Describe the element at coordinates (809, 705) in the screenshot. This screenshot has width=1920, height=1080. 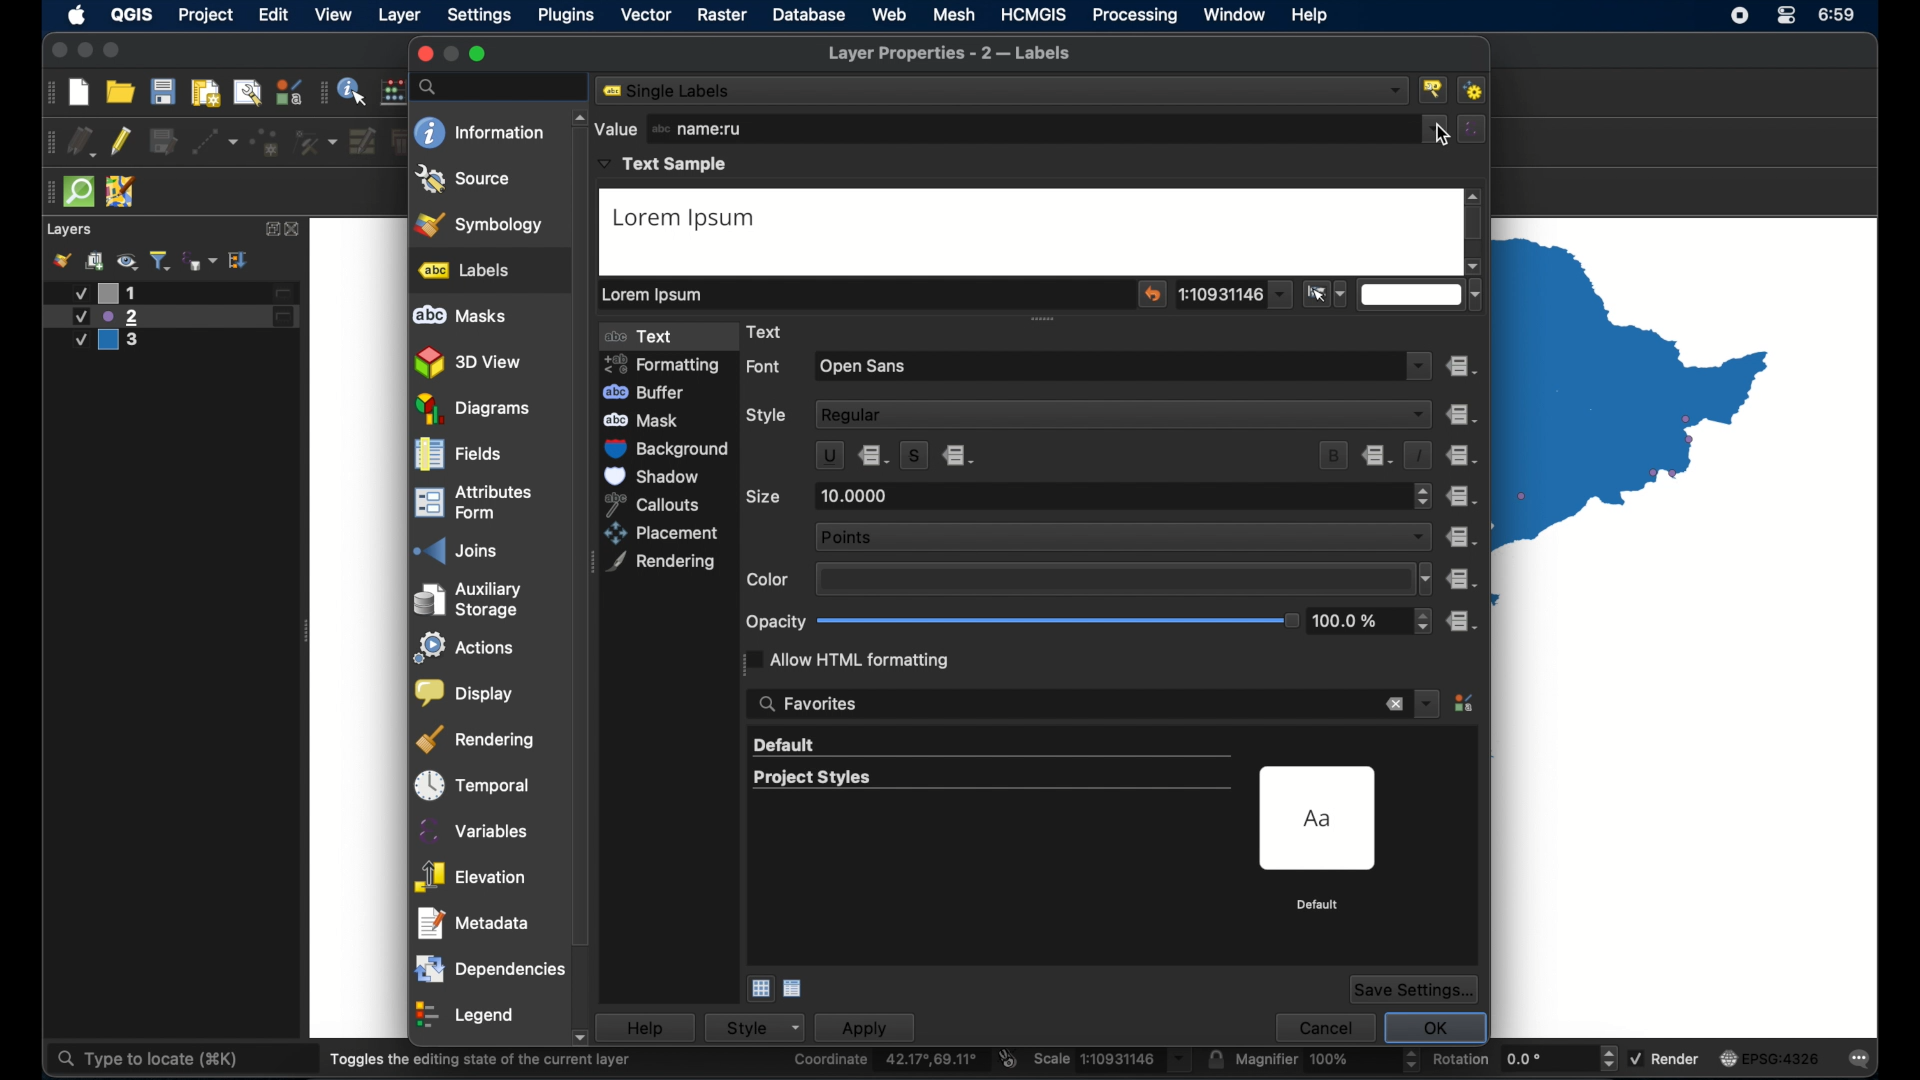
I see `search favorites` at that location.